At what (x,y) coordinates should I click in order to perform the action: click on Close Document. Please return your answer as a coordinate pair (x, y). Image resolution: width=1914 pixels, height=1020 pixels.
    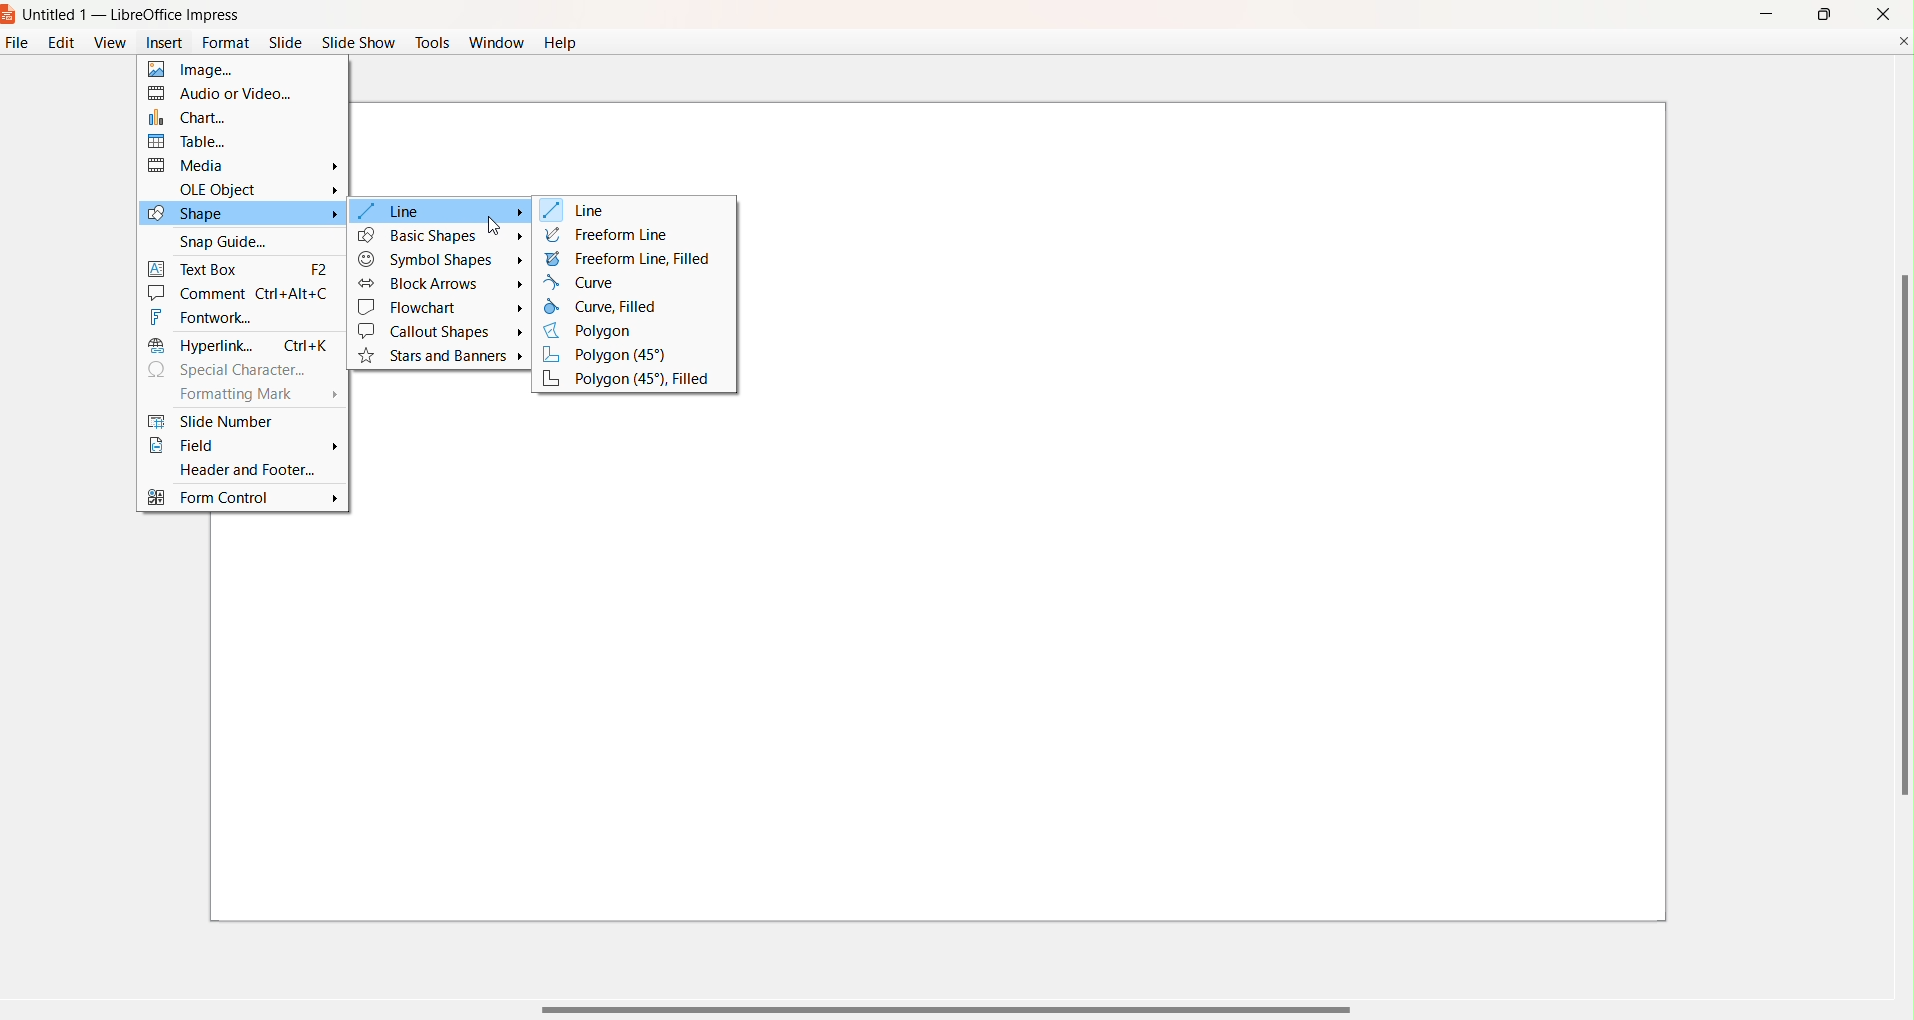
    Looking at the image, I should click on (1902, 40).